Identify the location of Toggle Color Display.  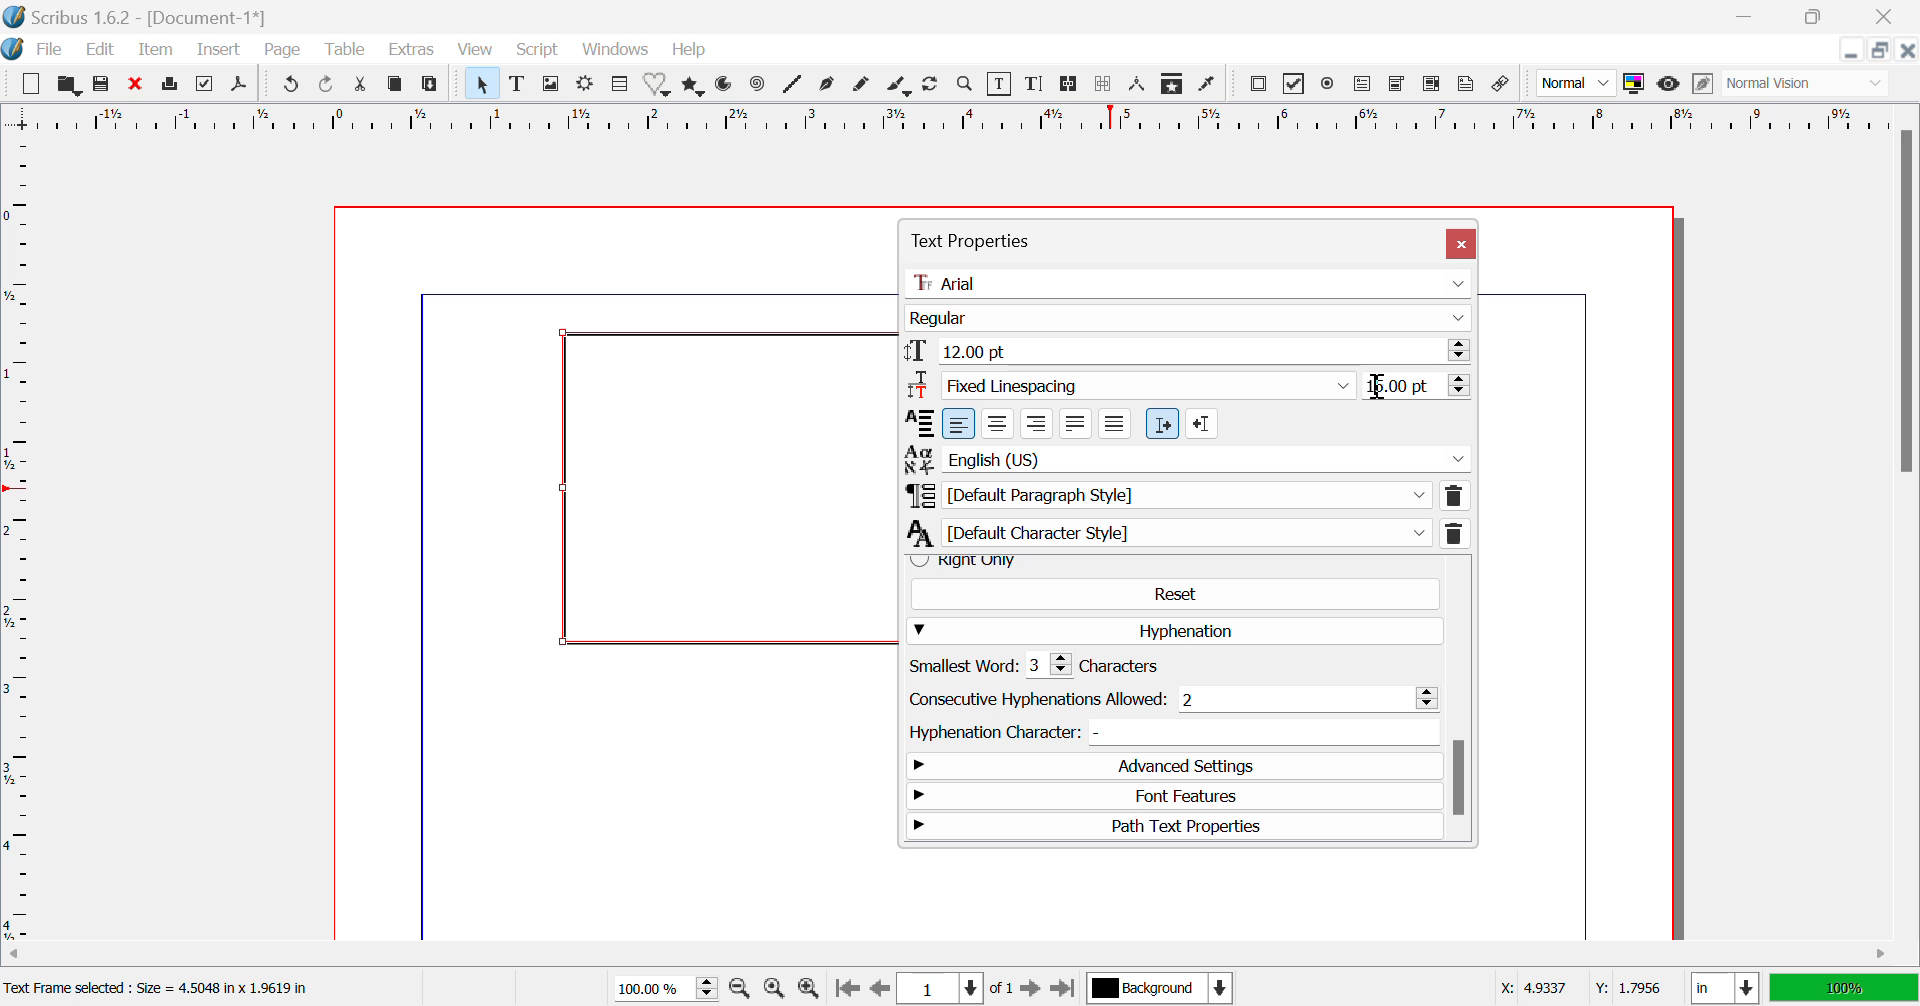
(1637, 85).